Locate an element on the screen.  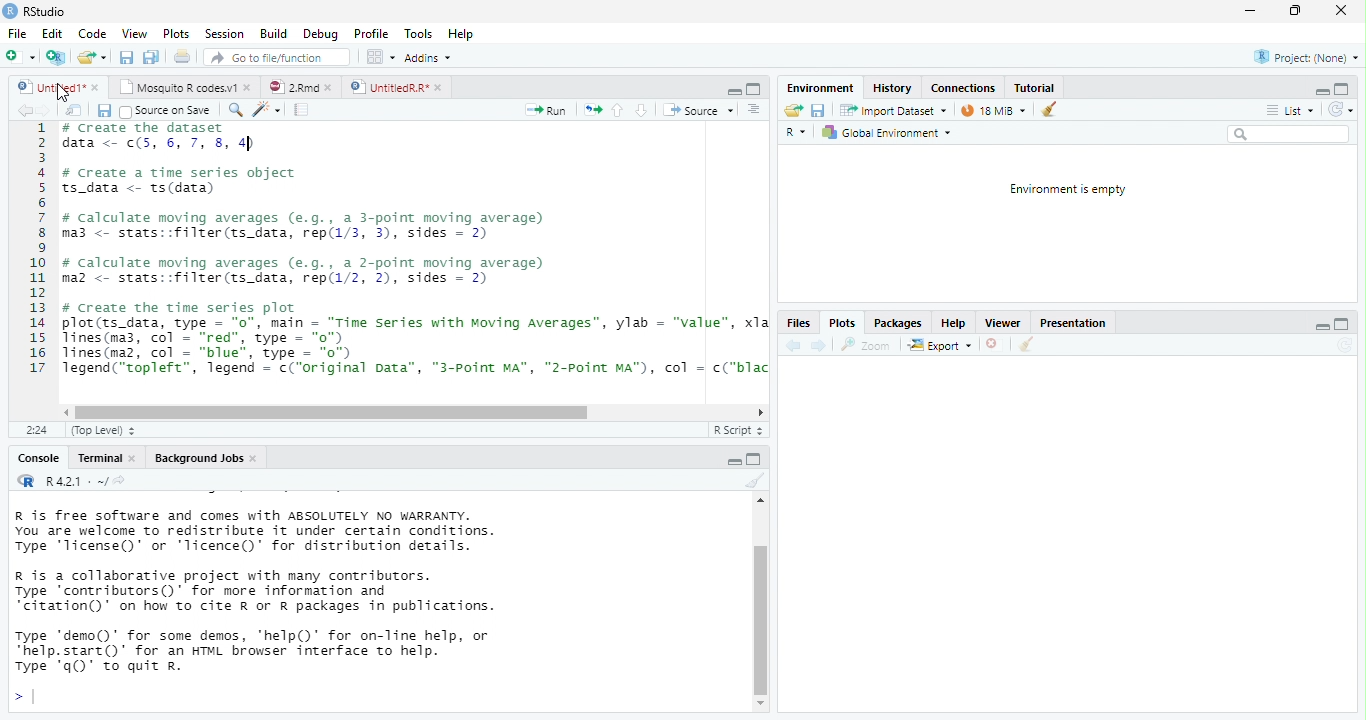
R is located at coordinates (798, 134).